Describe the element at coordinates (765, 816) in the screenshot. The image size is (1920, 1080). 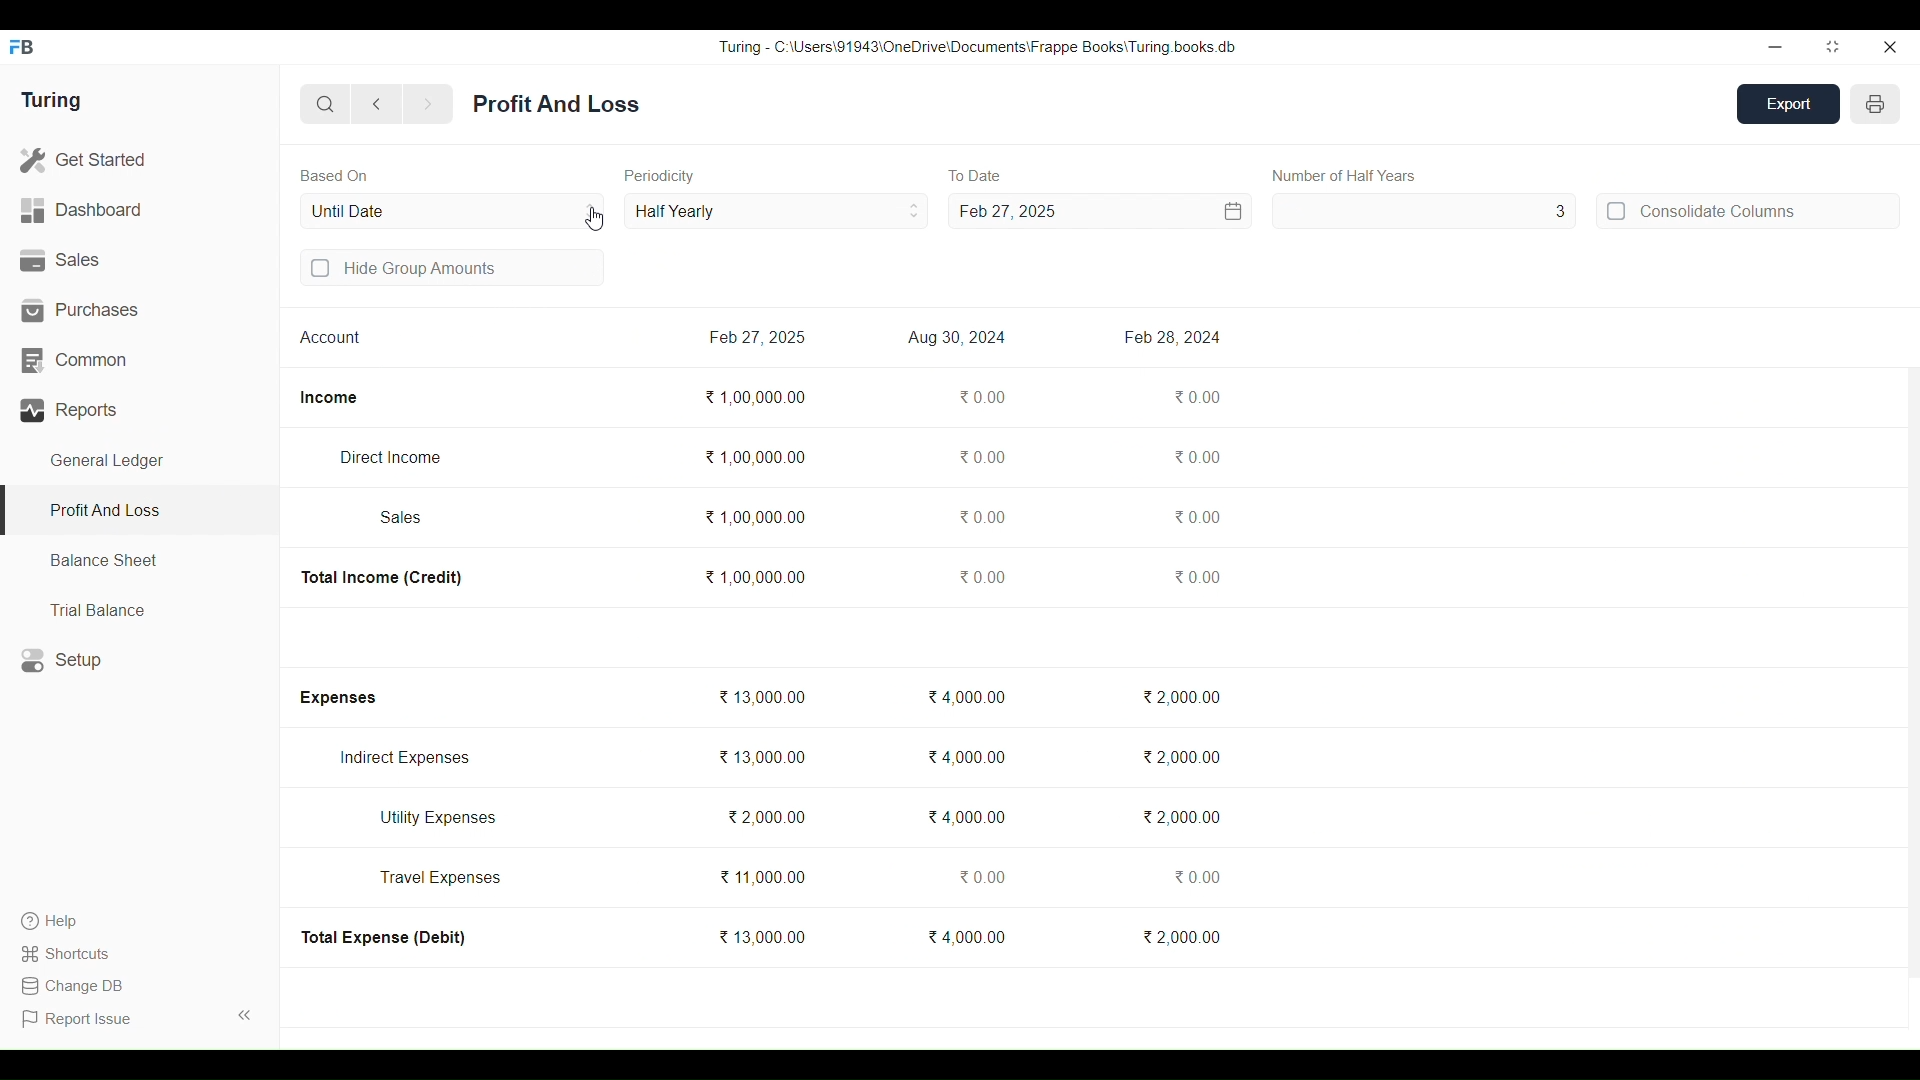
I see `2,000.00` at that location.